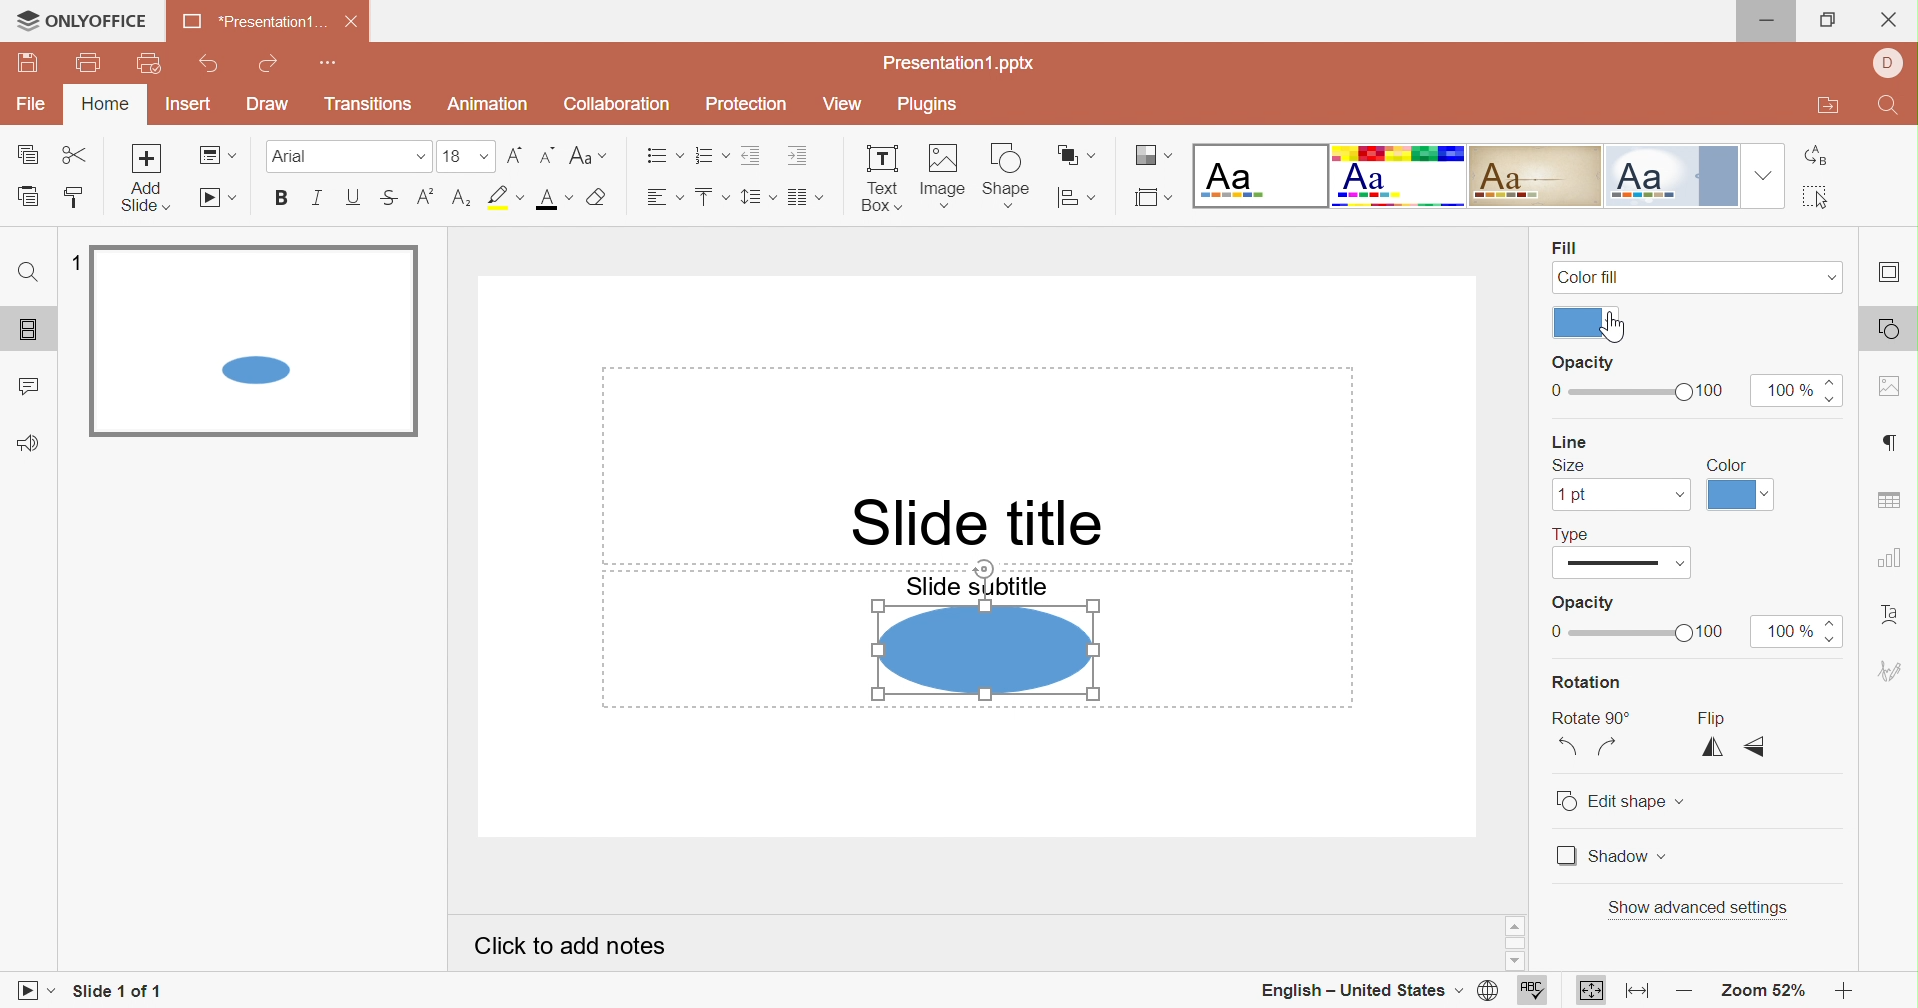 Image resolution: width=1918 pixels, height=1008 pixels. Describe the element at coordinates (1676, 177) in the screenshot. I see `Official` at that location.